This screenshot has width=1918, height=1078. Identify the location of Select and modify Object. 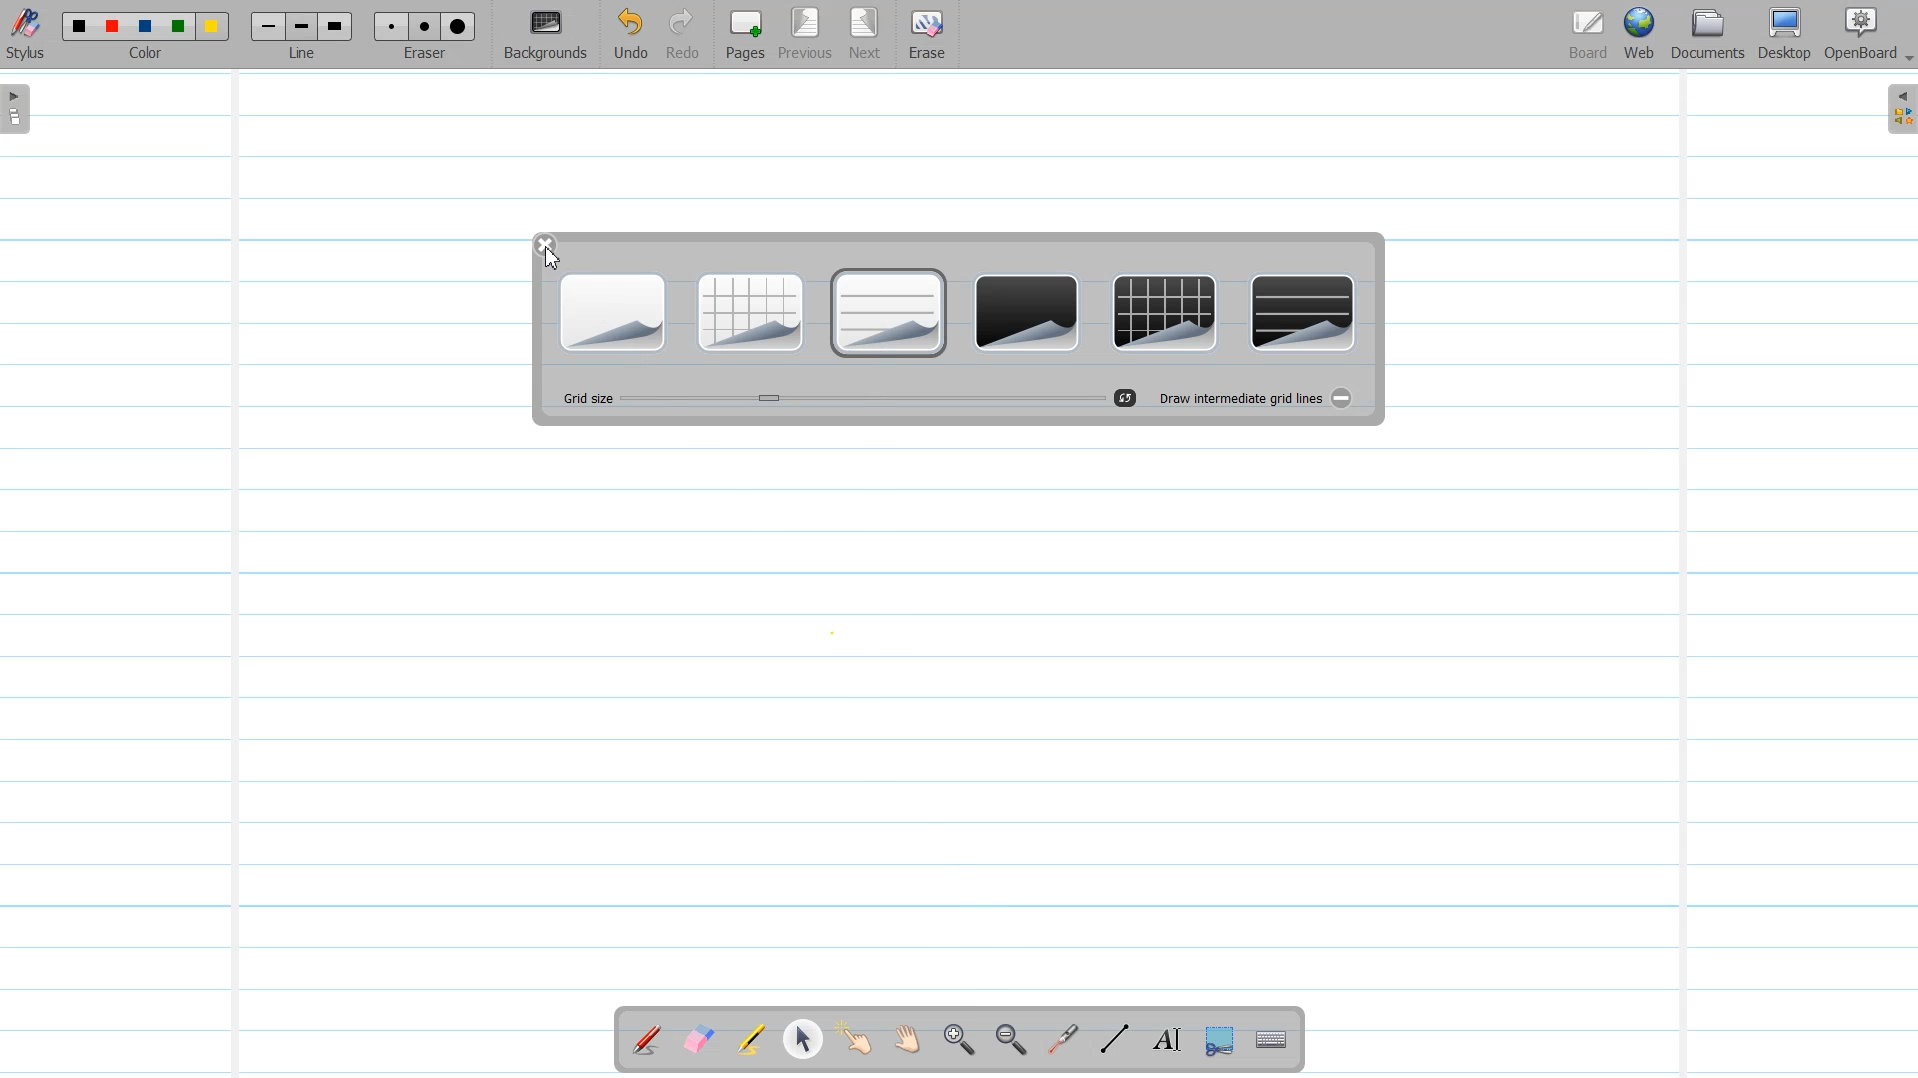
(803, 1039).